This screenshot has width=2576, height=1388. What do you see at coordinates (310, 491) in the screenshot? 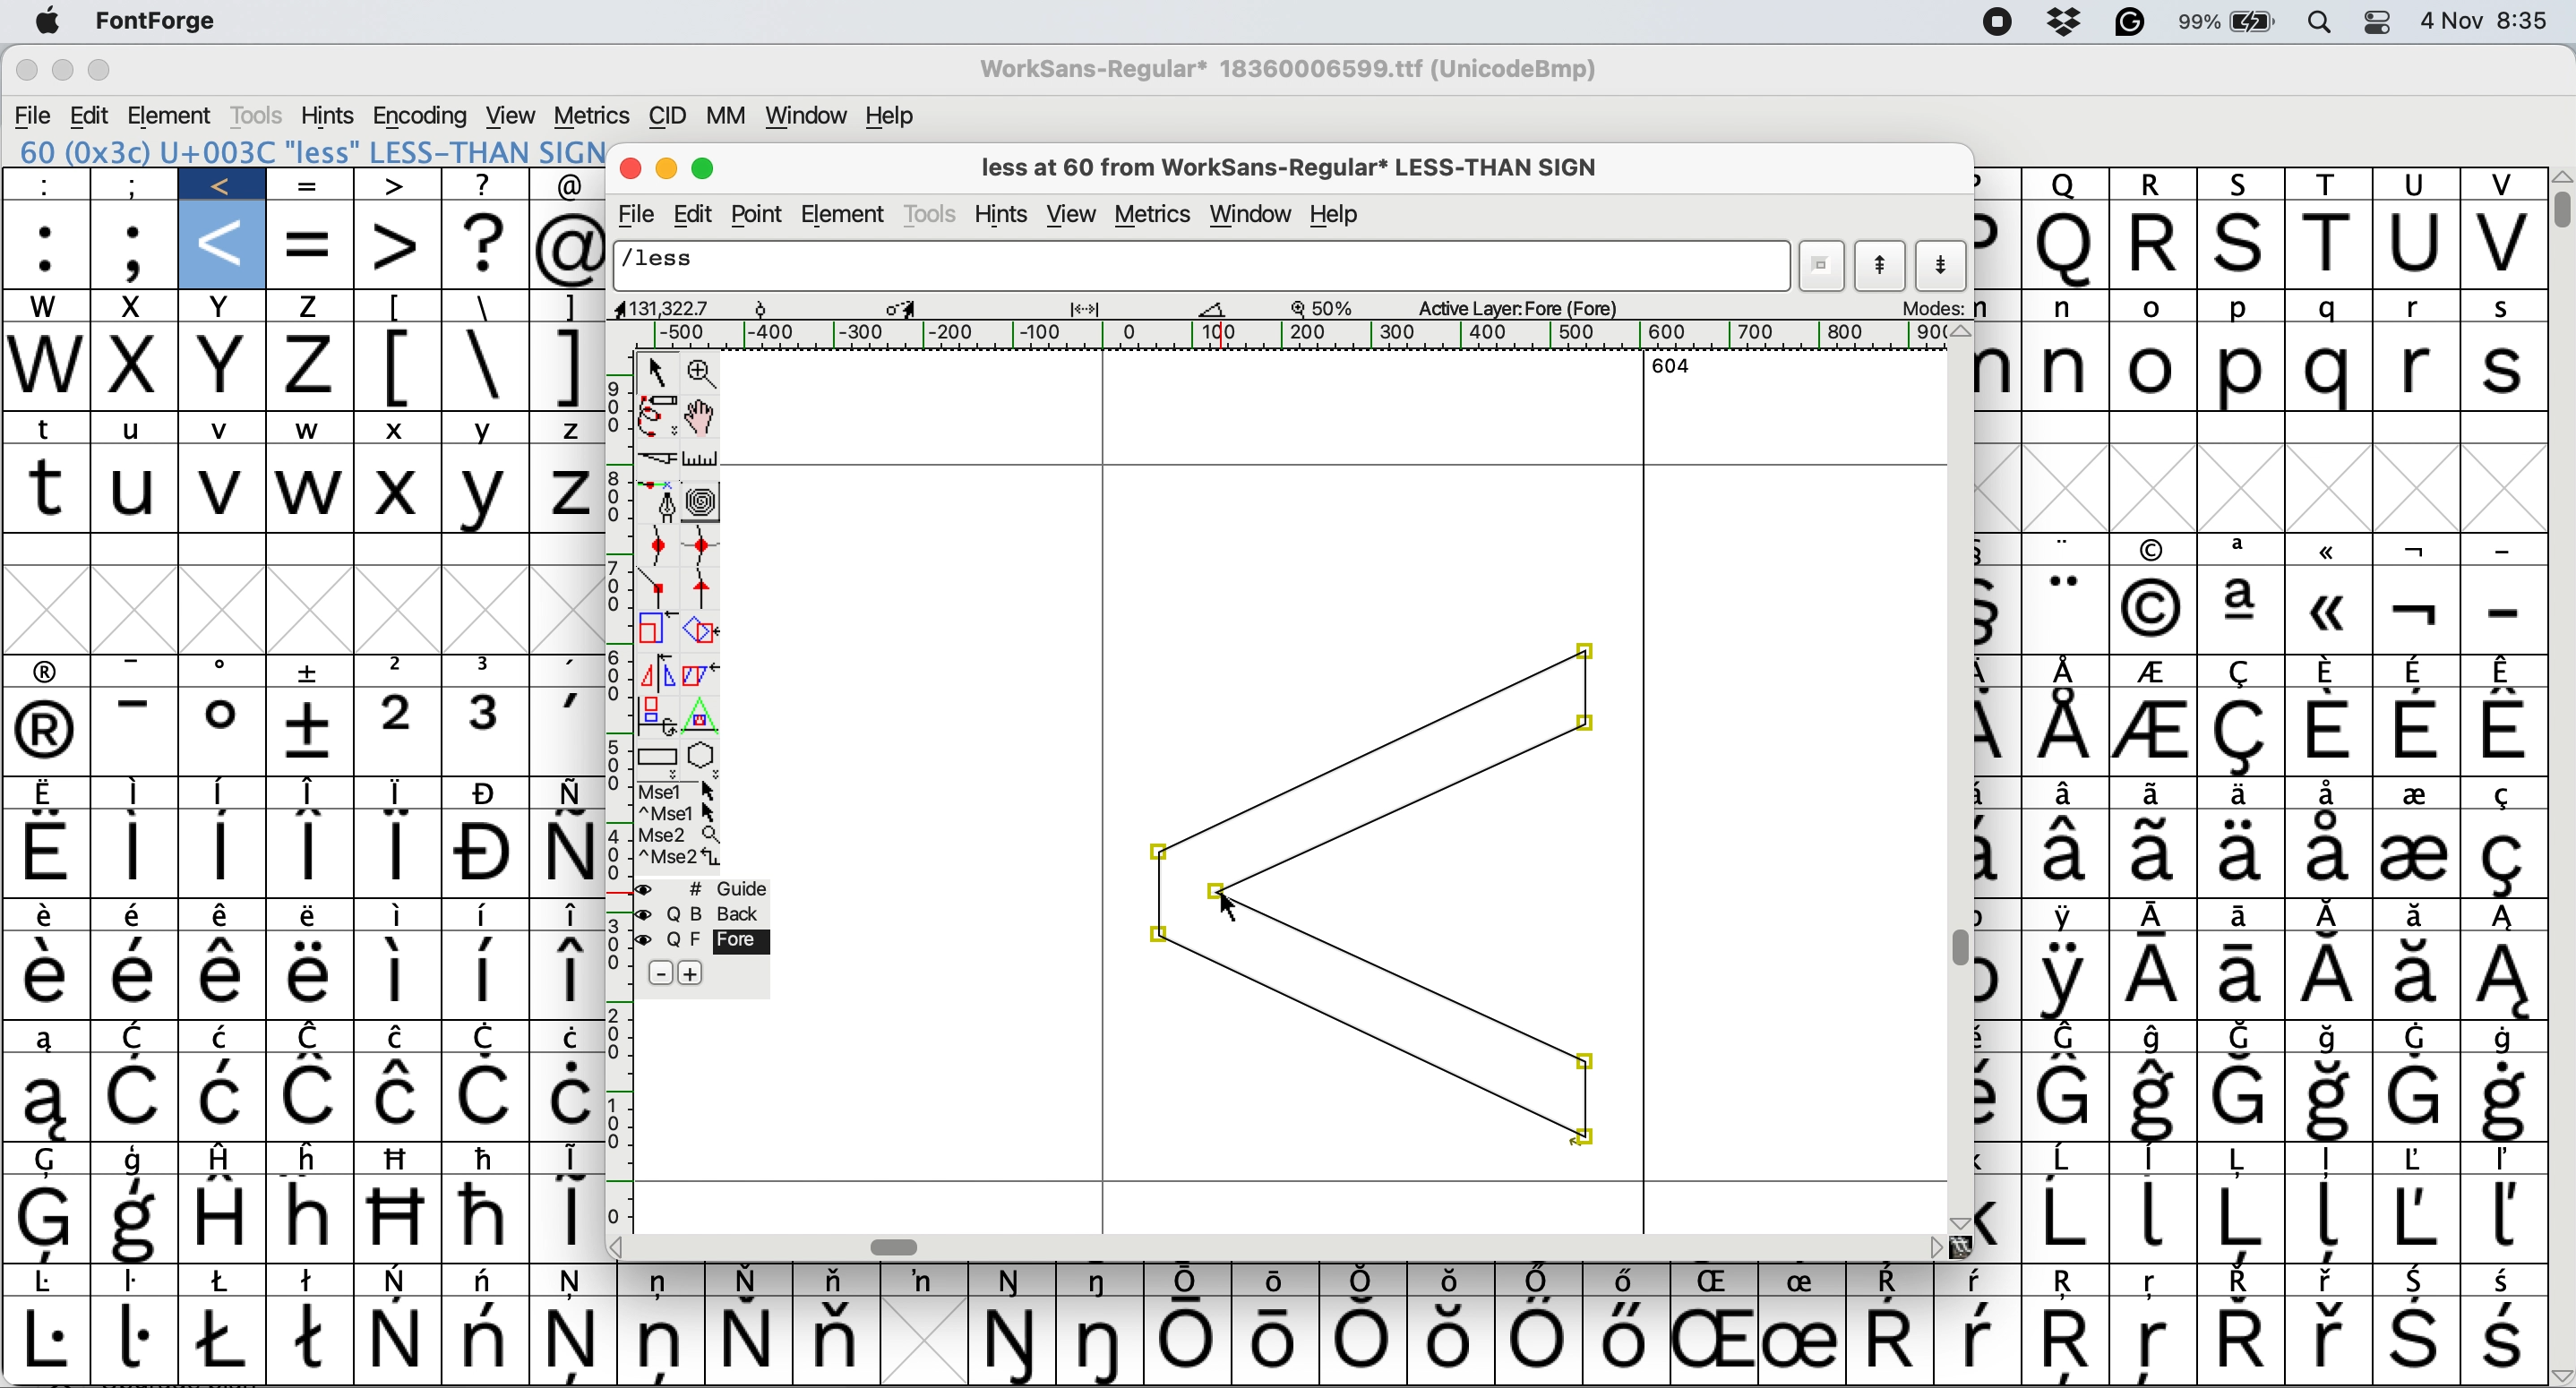
I see `w` at bounding box center [310, 491].